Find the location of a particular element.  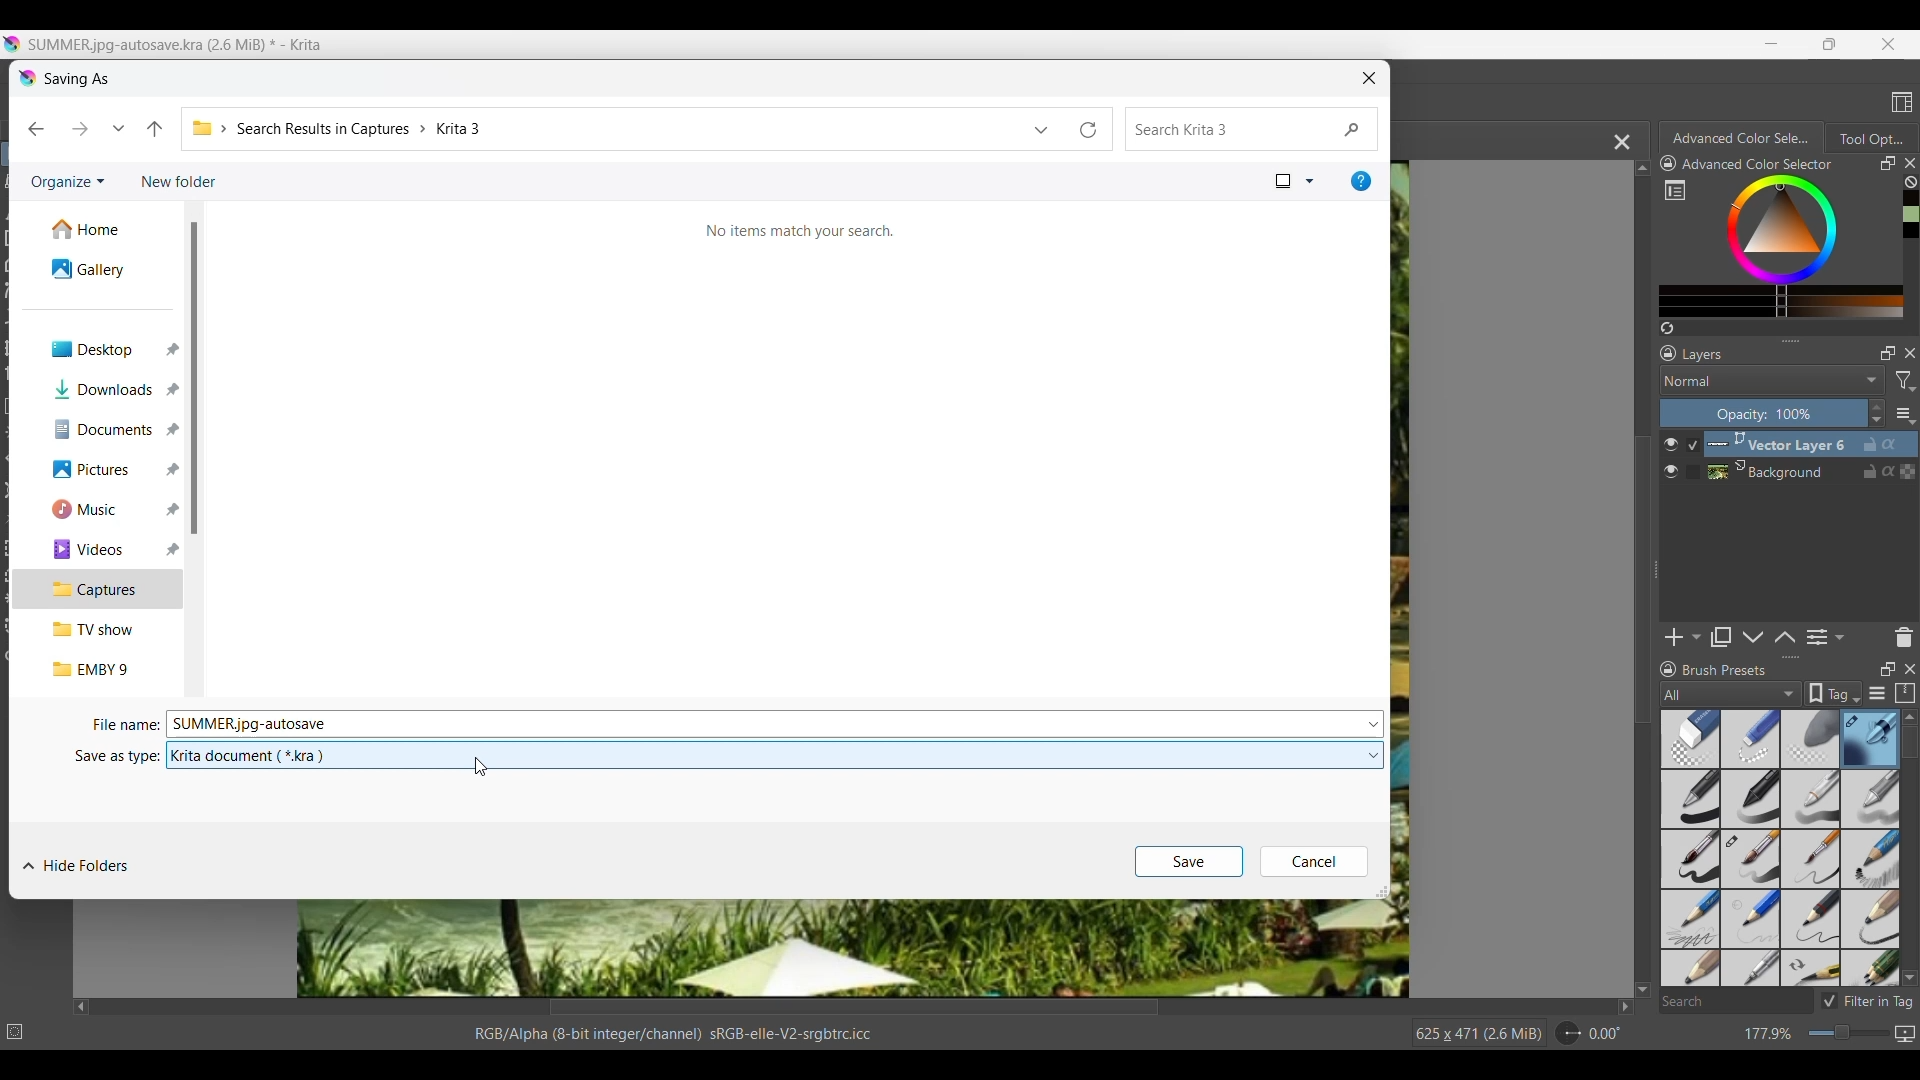

Name of current color setting is located at coordinates (1757, 164).